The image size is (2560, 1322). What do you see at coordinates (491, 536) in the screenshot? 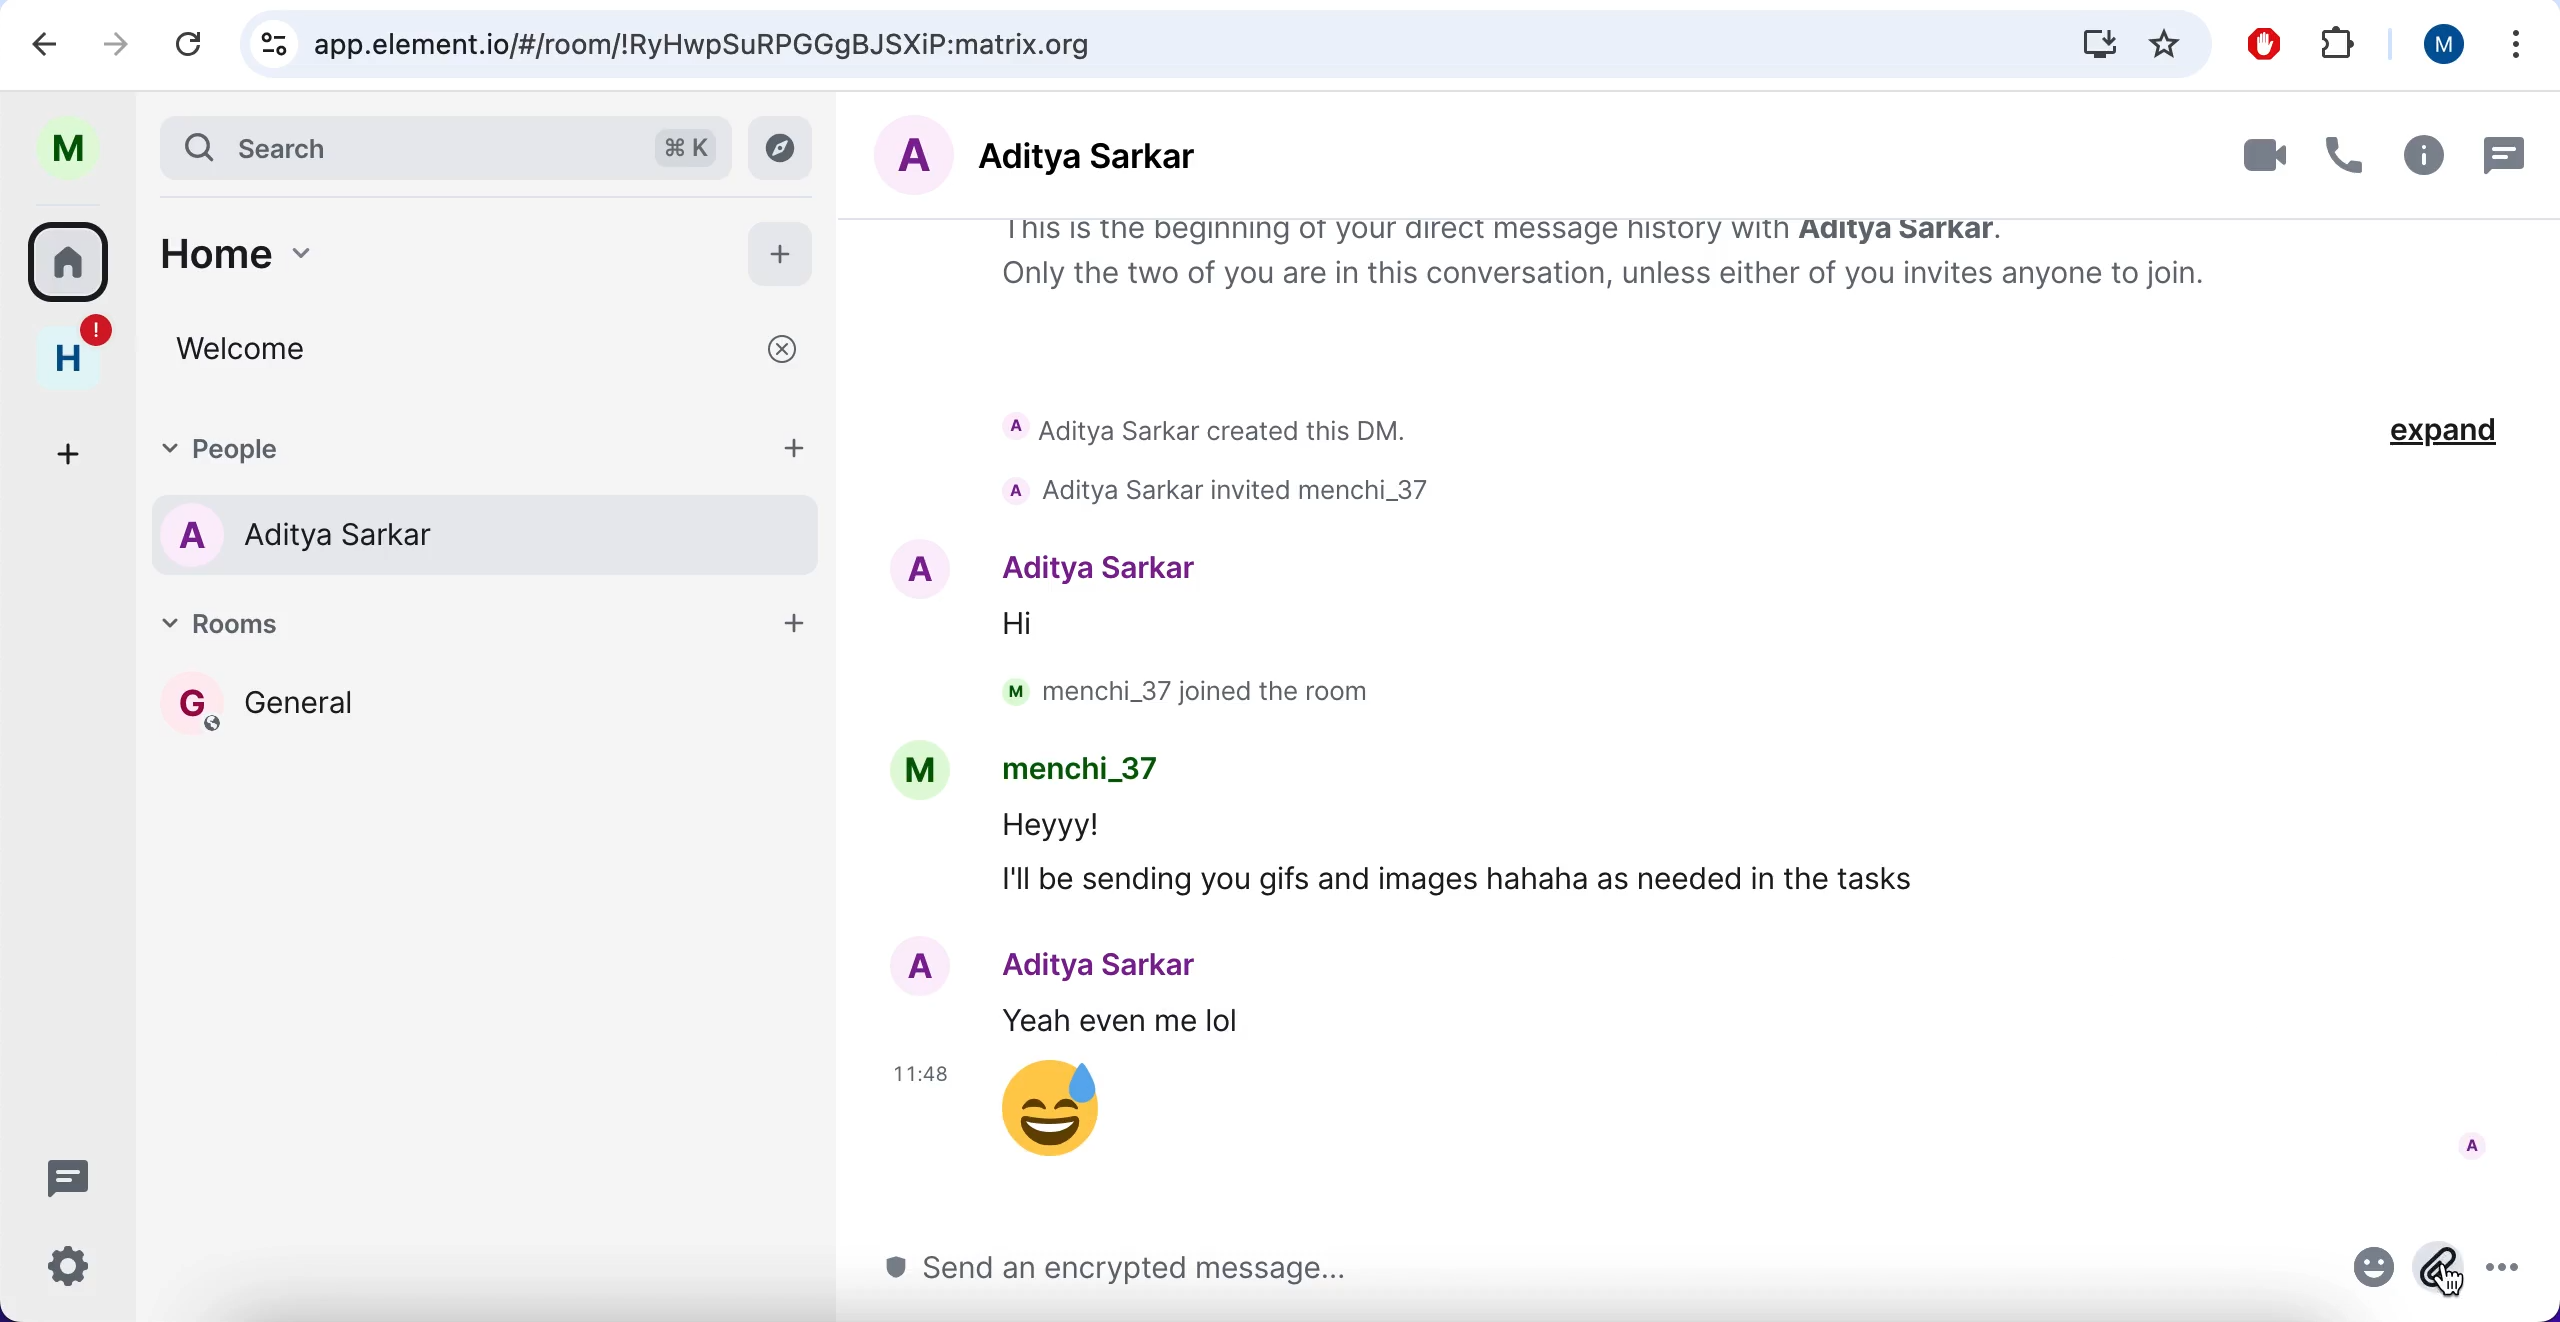
I see `people` at bounding box center [491, 536].